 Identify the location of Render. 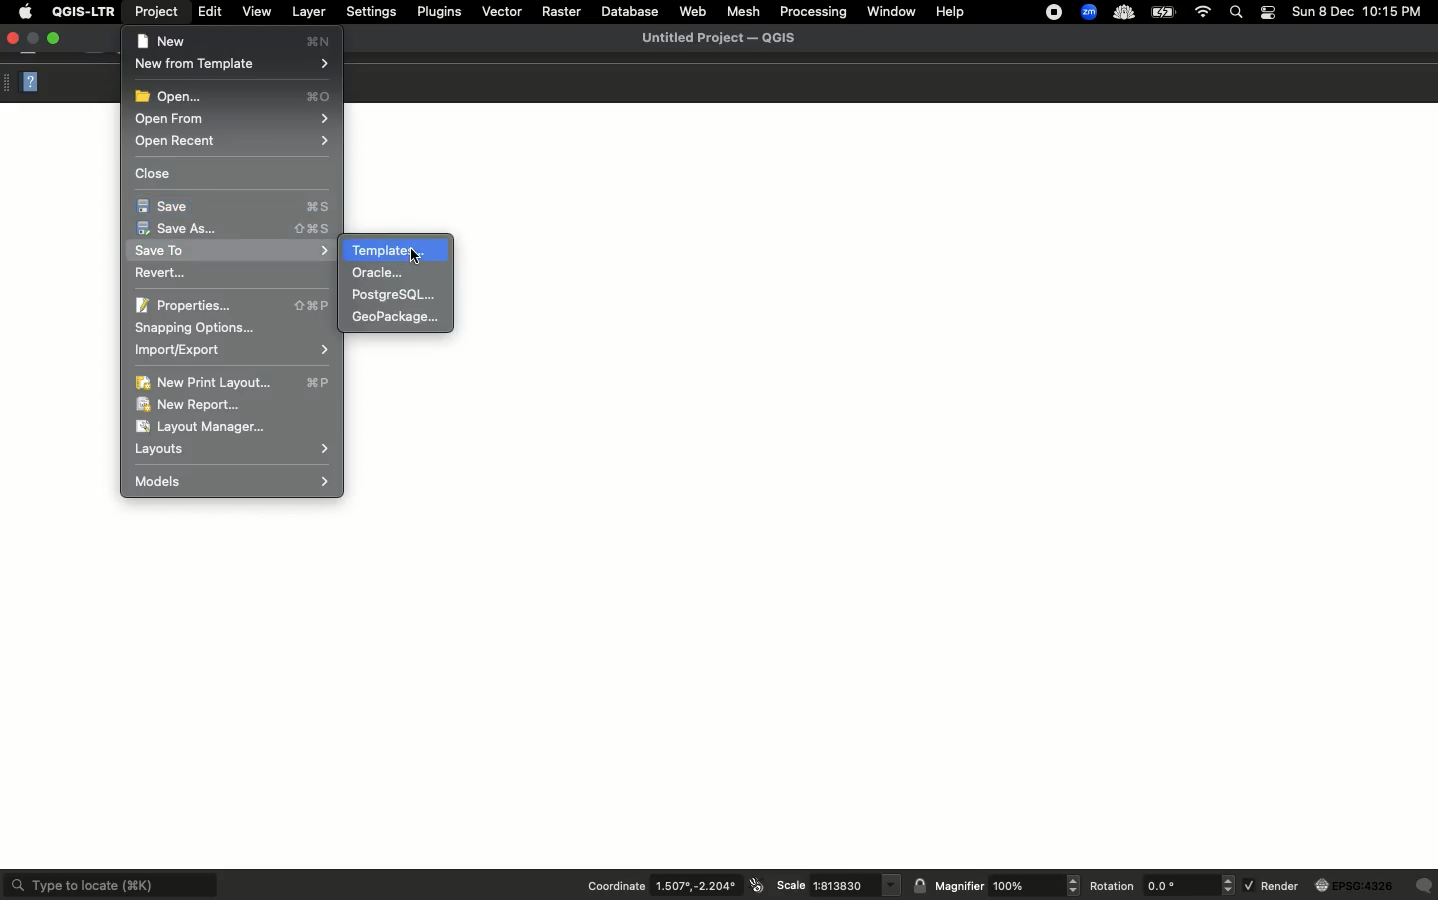
(1273, 886).